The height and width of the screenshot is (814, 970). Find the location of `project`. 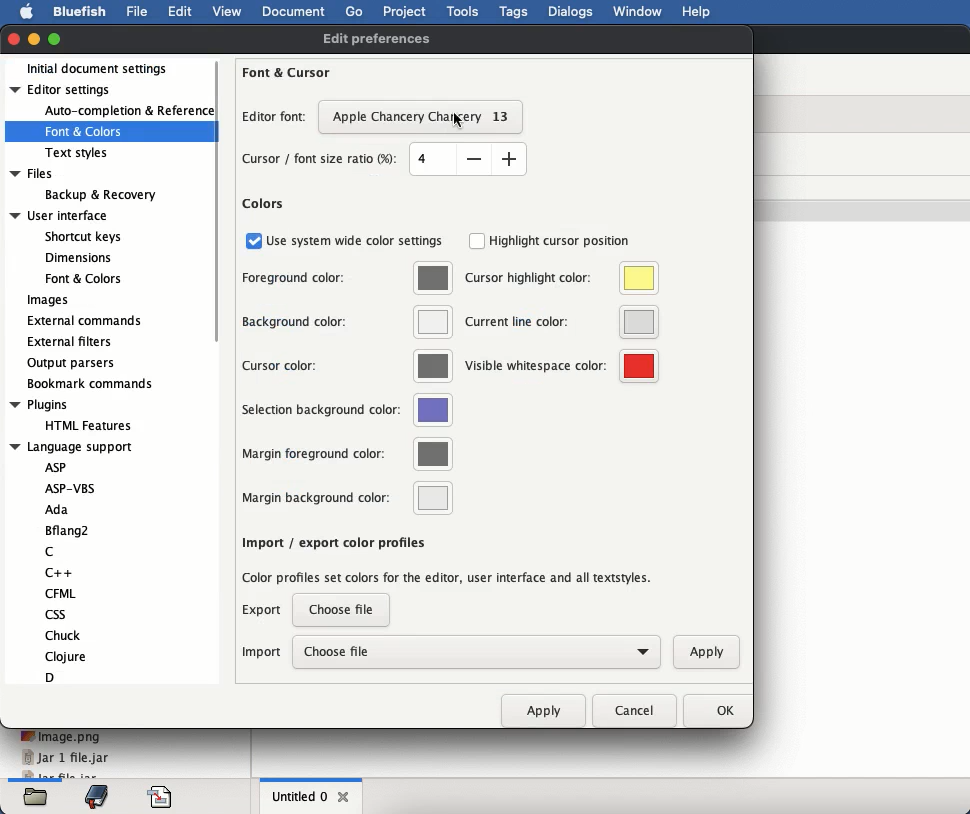

project is located at coordinates (407, 12).